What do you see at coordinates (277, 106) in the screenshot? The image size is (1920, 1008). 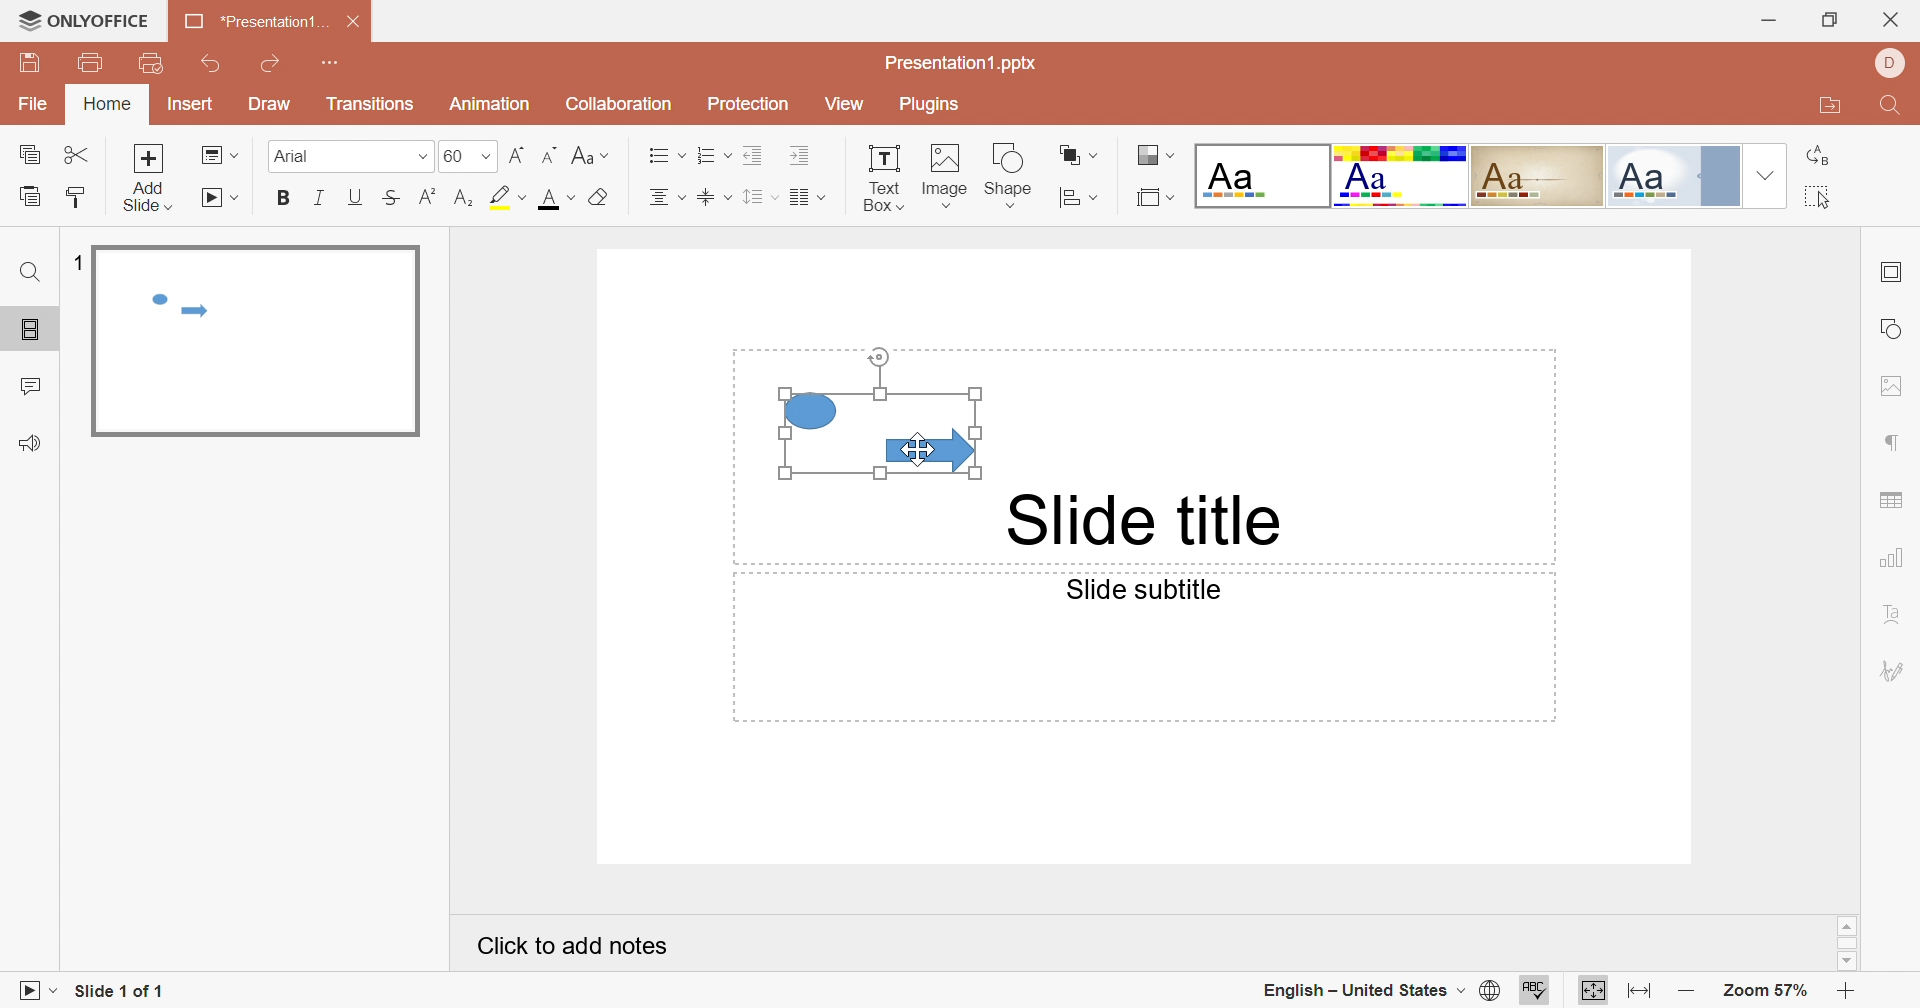 I see `Draw` at bounding box center [277, 106].